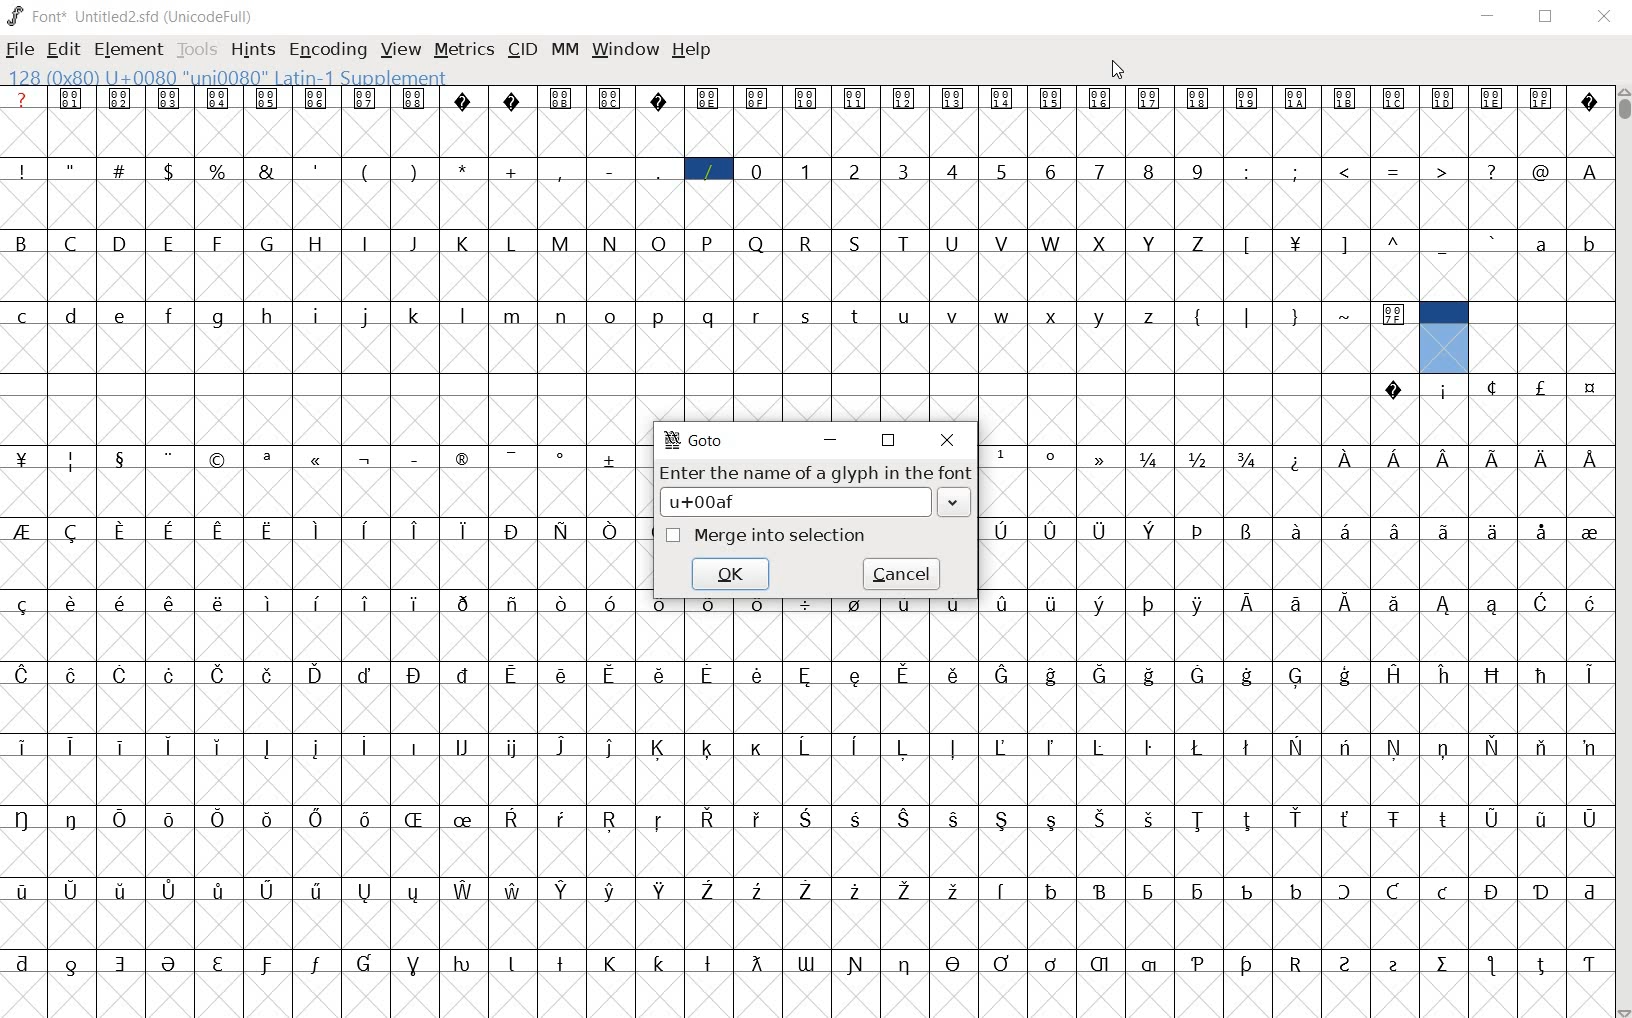  I want to click on Symbol, so click(1442, 819).